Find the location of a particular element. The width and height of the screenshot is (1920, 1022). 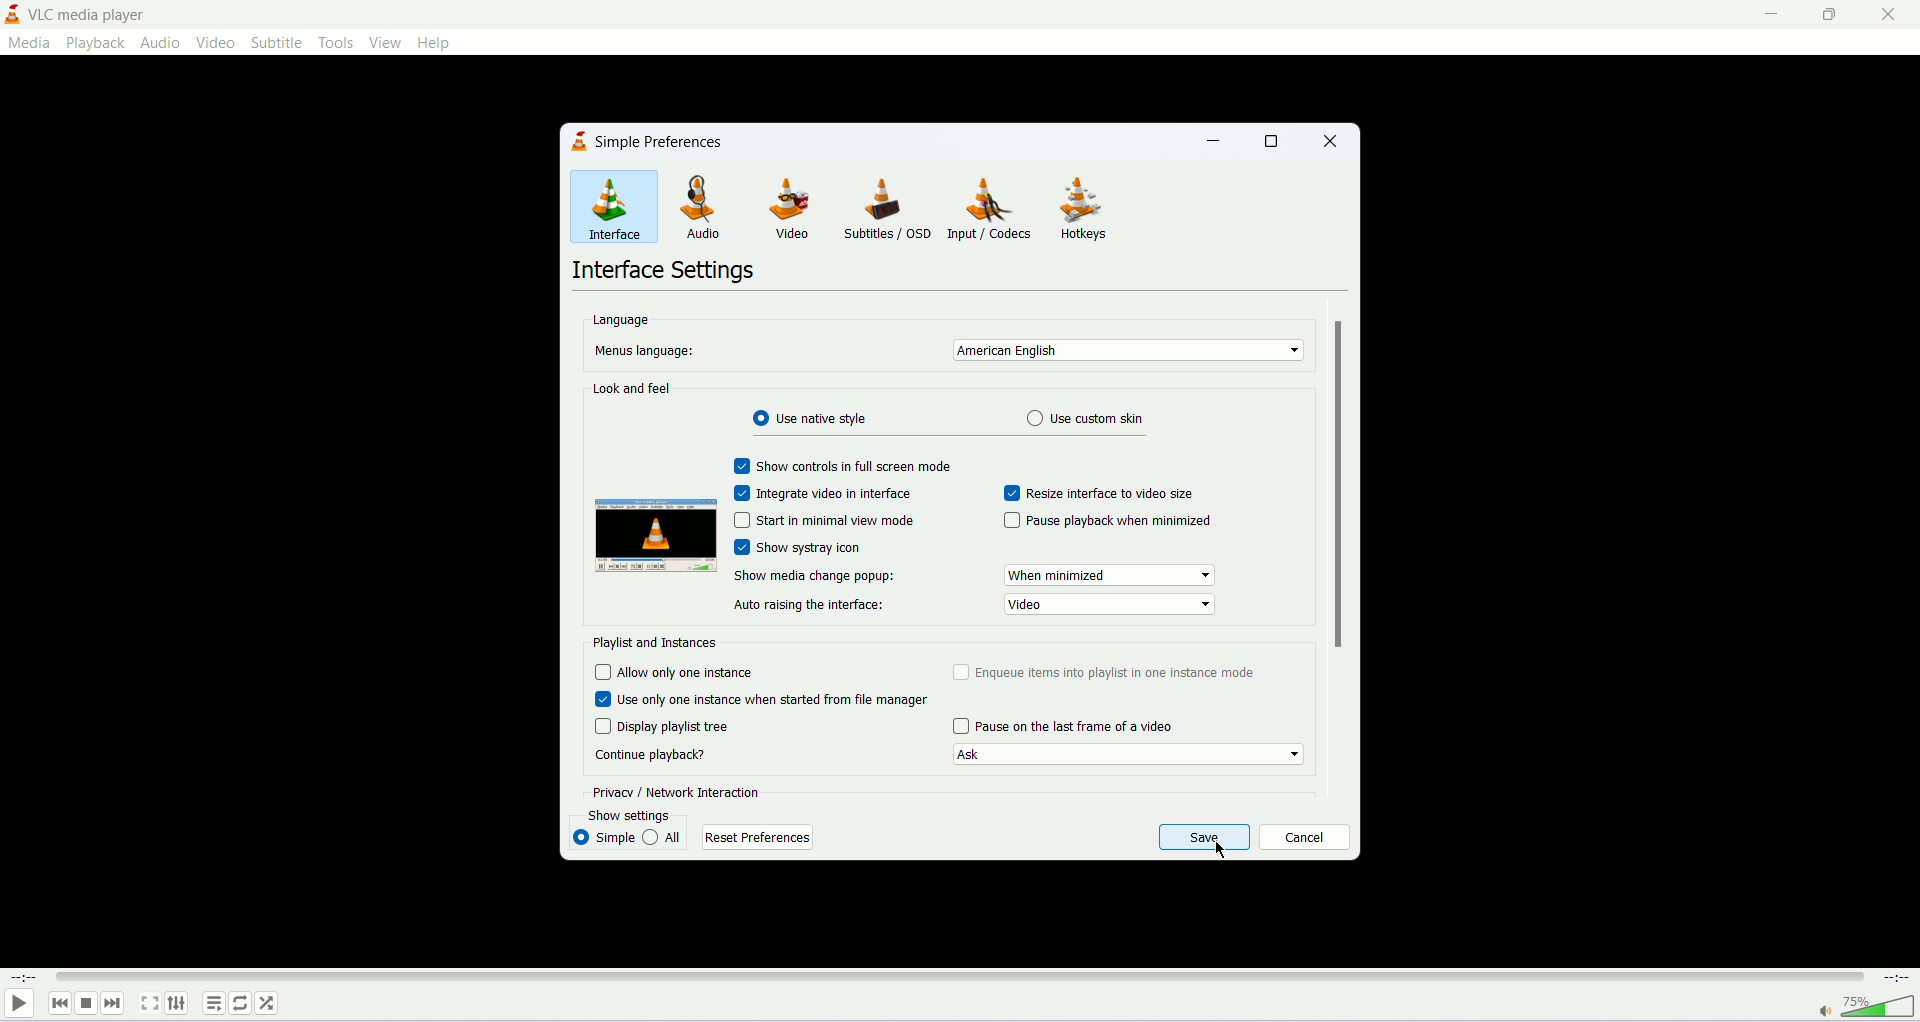

view is located at coordinates (385, 42).